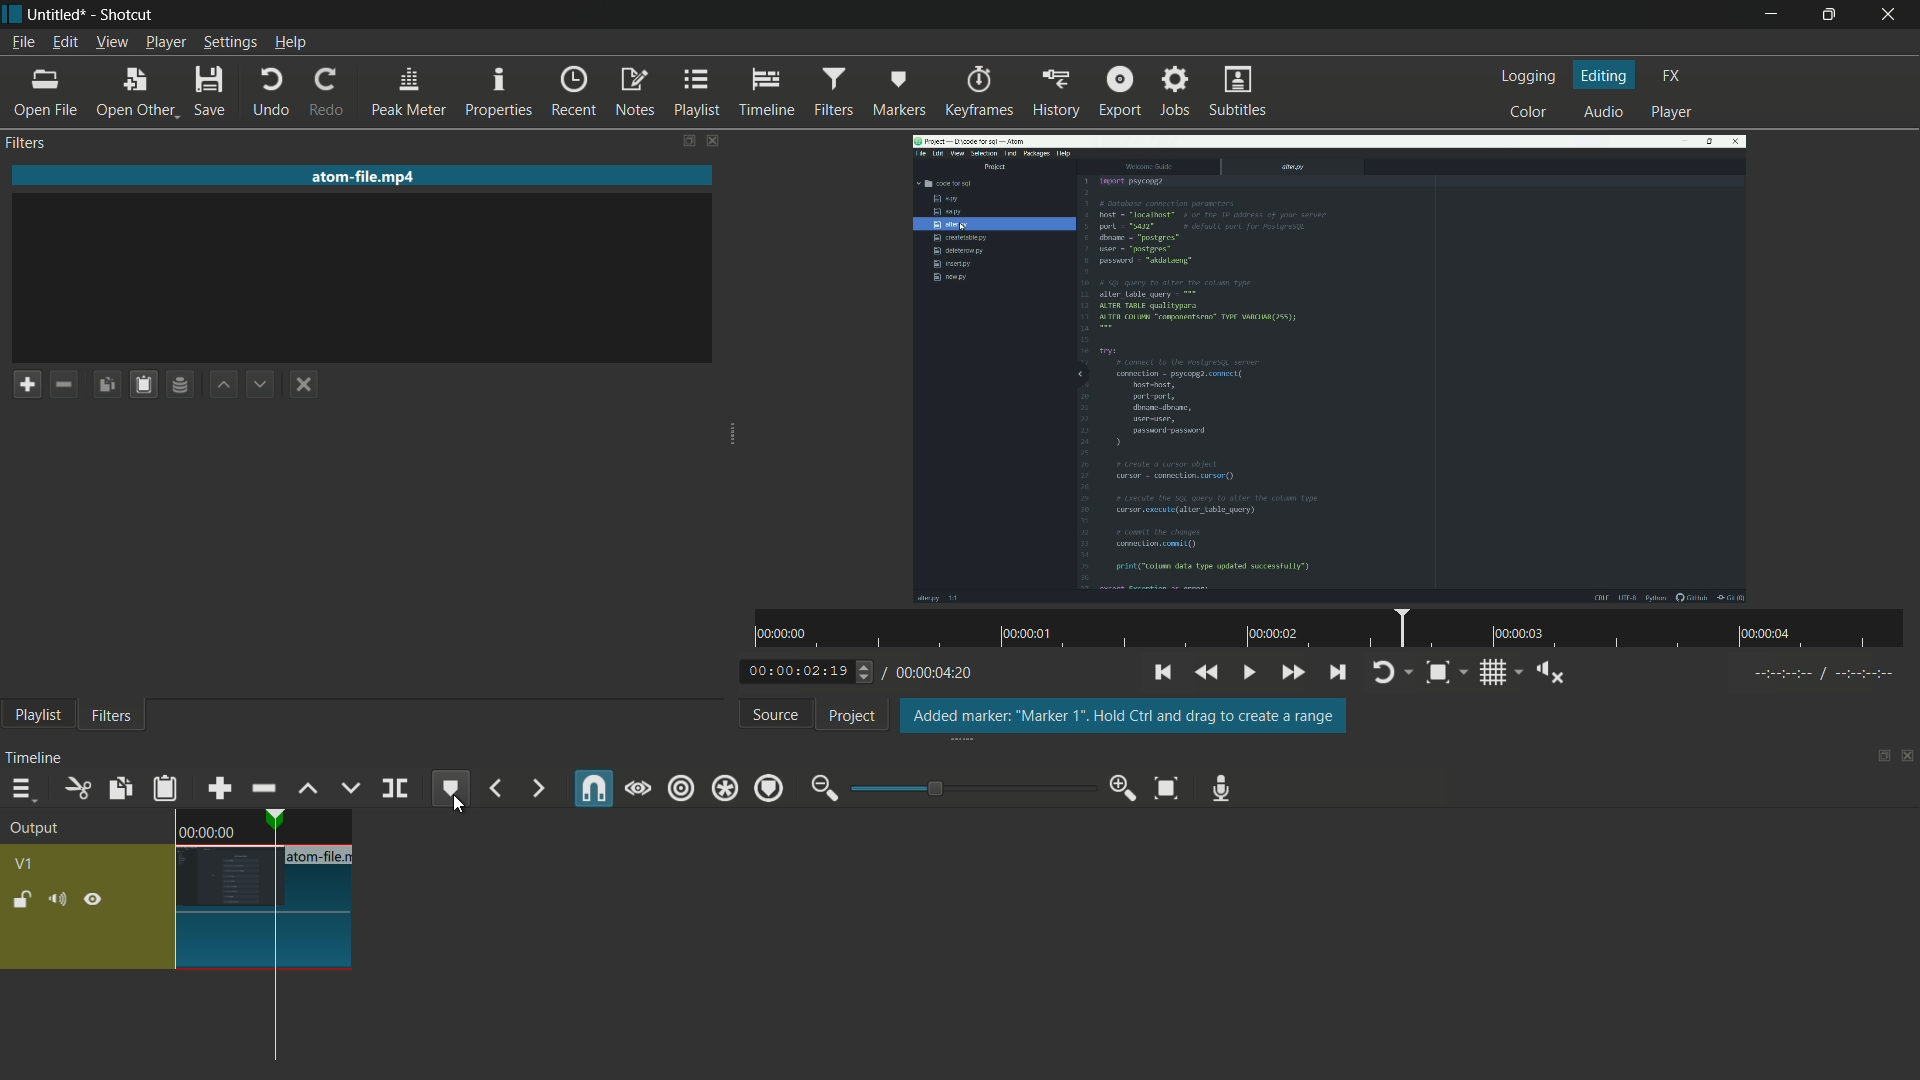 The width and height of the screenshot is (1920, 1080). What do you see at coordinates (1553, 673) in the screenshot?
I see `show volume control` at bounding box center [1553, 673].